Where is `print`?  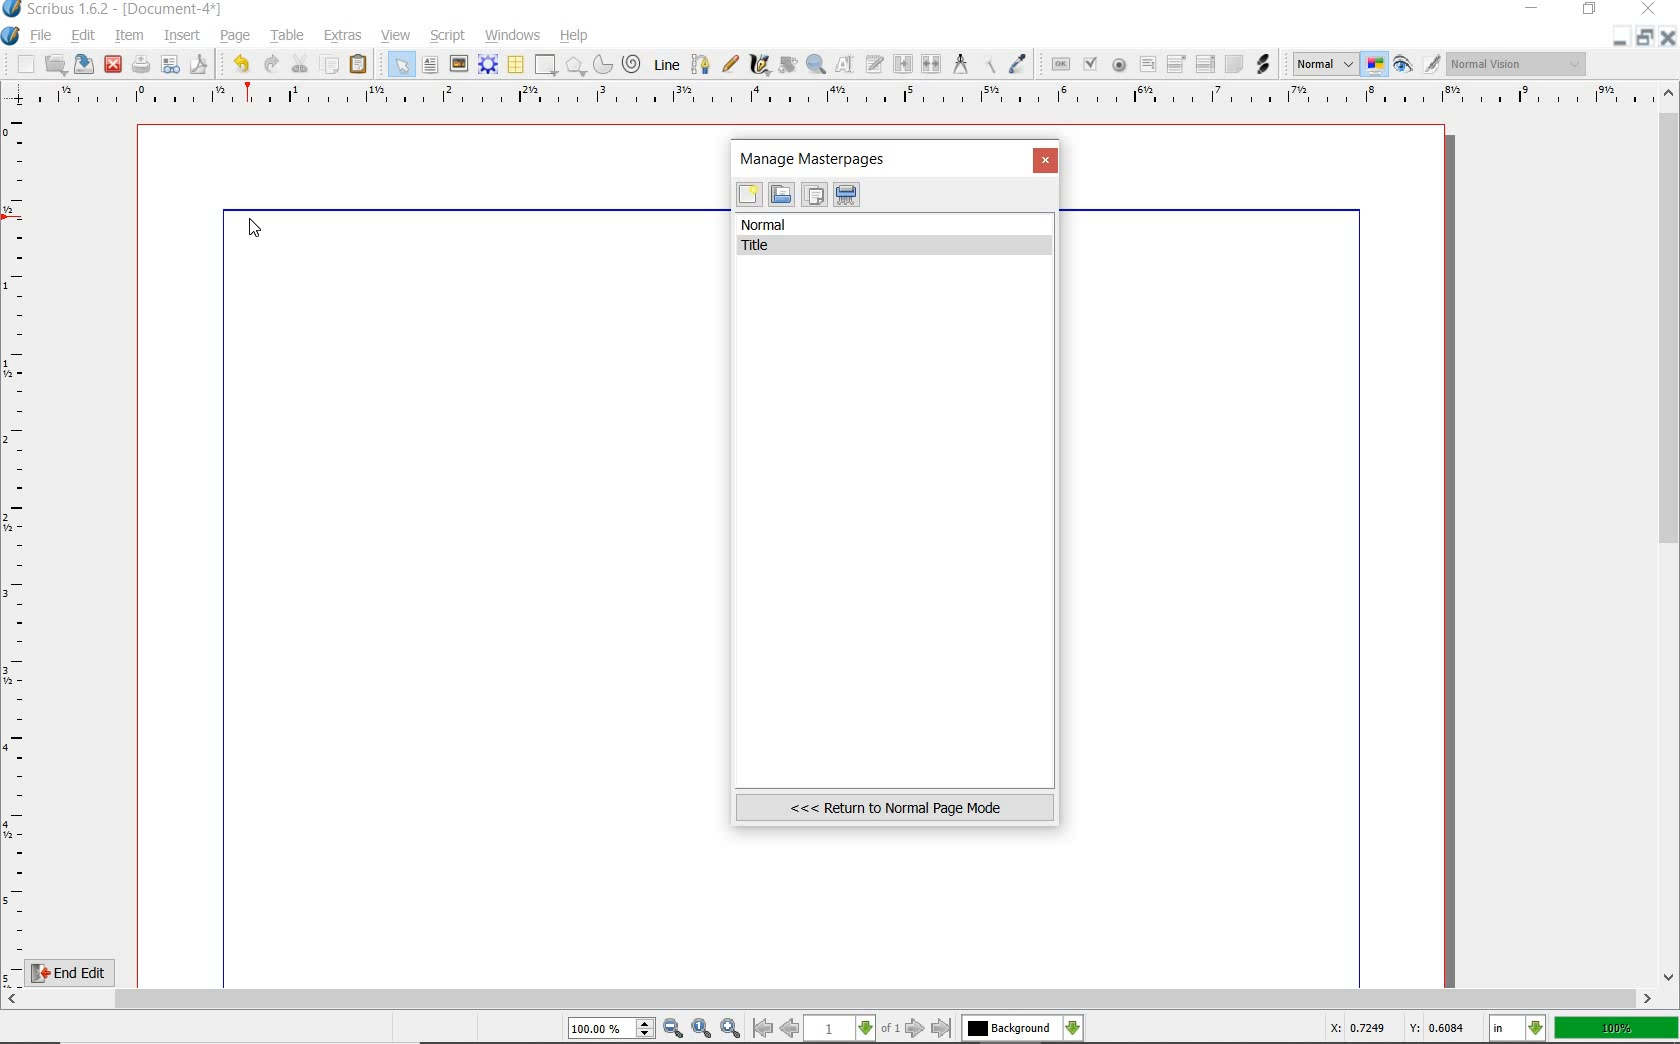
print is located at coordinates (141, 64).